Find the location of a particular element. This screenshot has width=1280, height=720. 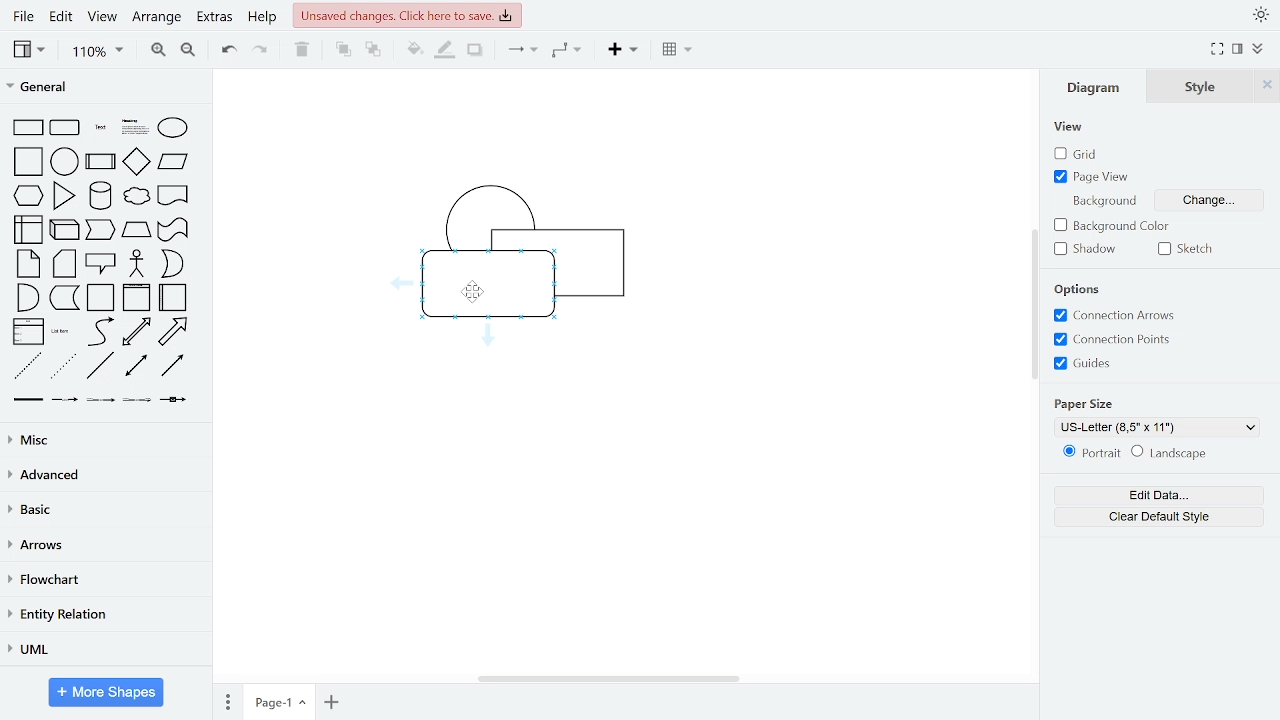

square is located at coordinates (30, 162).